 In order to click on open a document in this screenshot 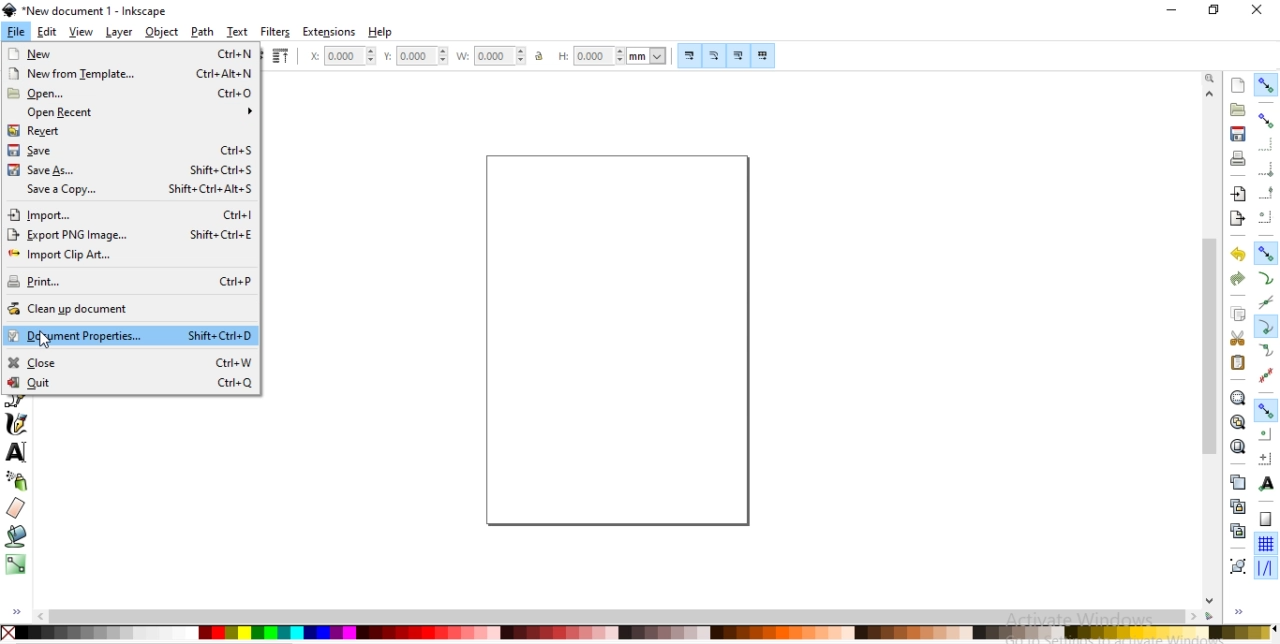, I will do `click(1236, 109)`.